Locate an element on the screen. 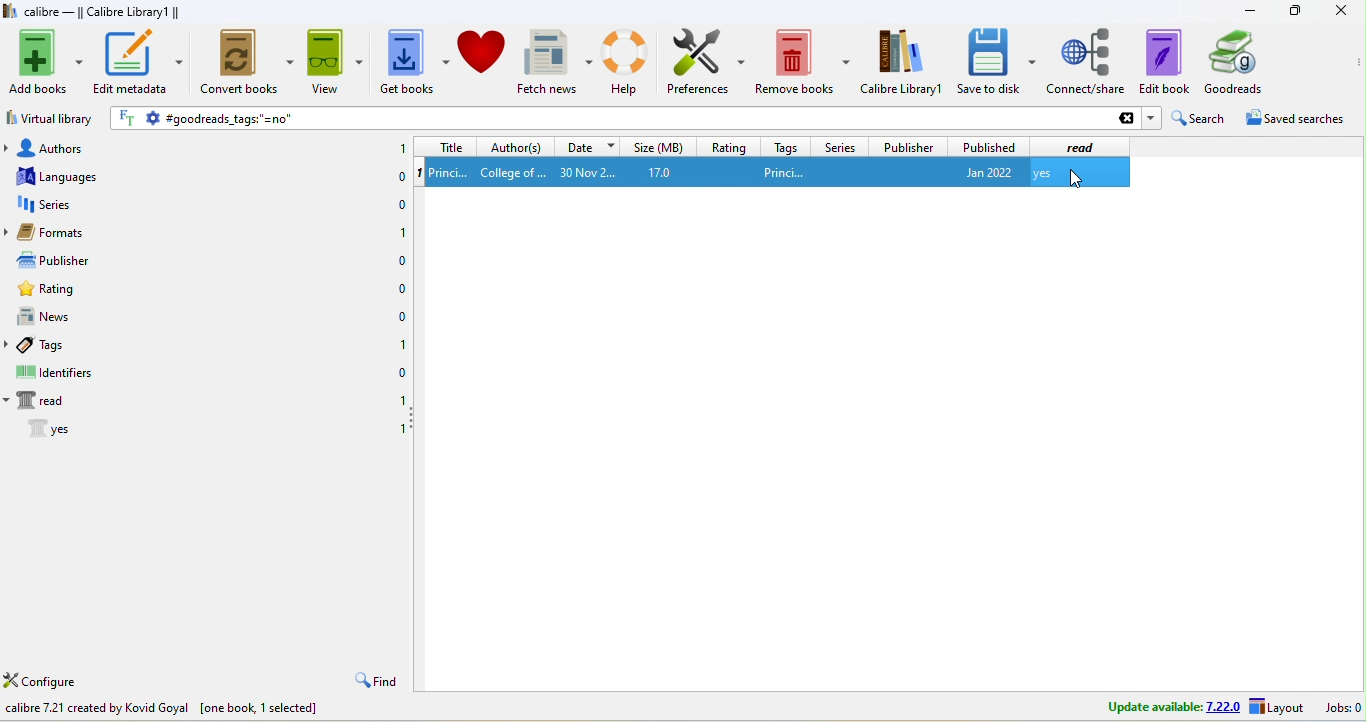 This screenshot has width=1366, height=722. series is located at coordinates (56, 207).